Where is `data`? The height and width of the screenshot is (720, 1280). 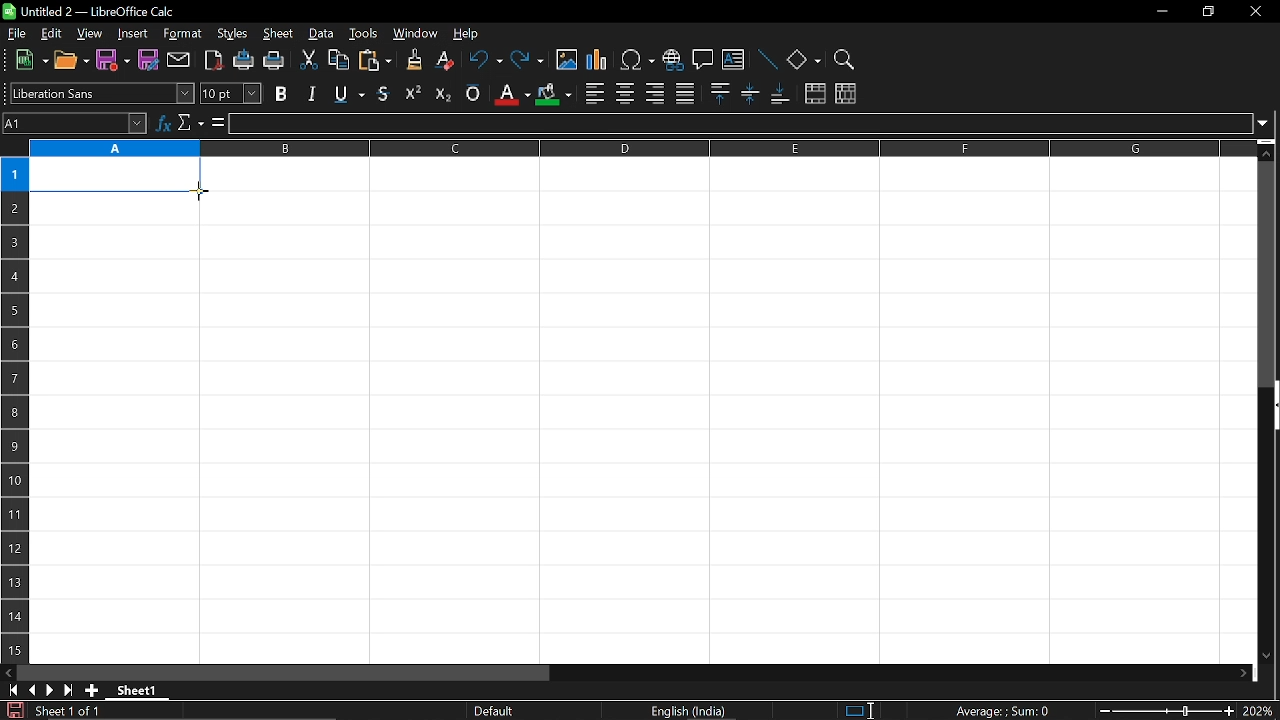
data is located at coordinates (322, 35).